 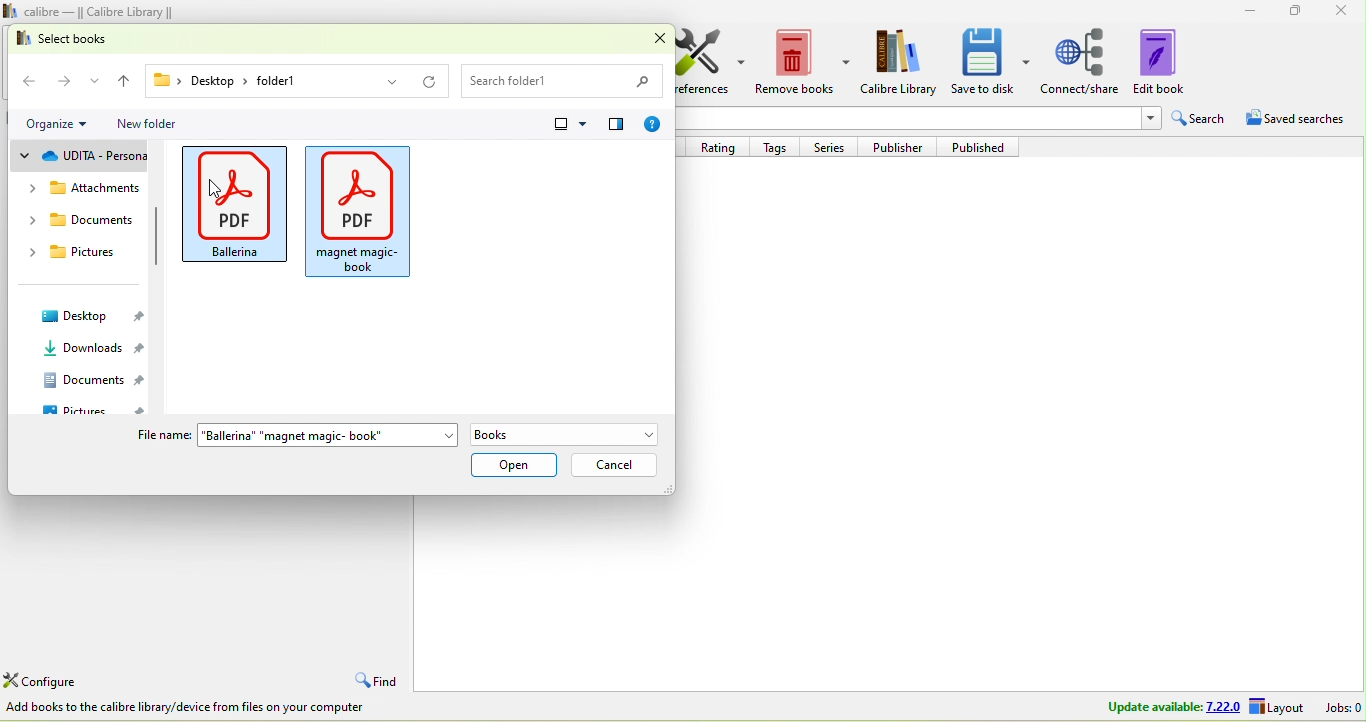 What do you see at coordinates (834, 147) in the screenshot?
I see `series` at bounding box center [834, 147].